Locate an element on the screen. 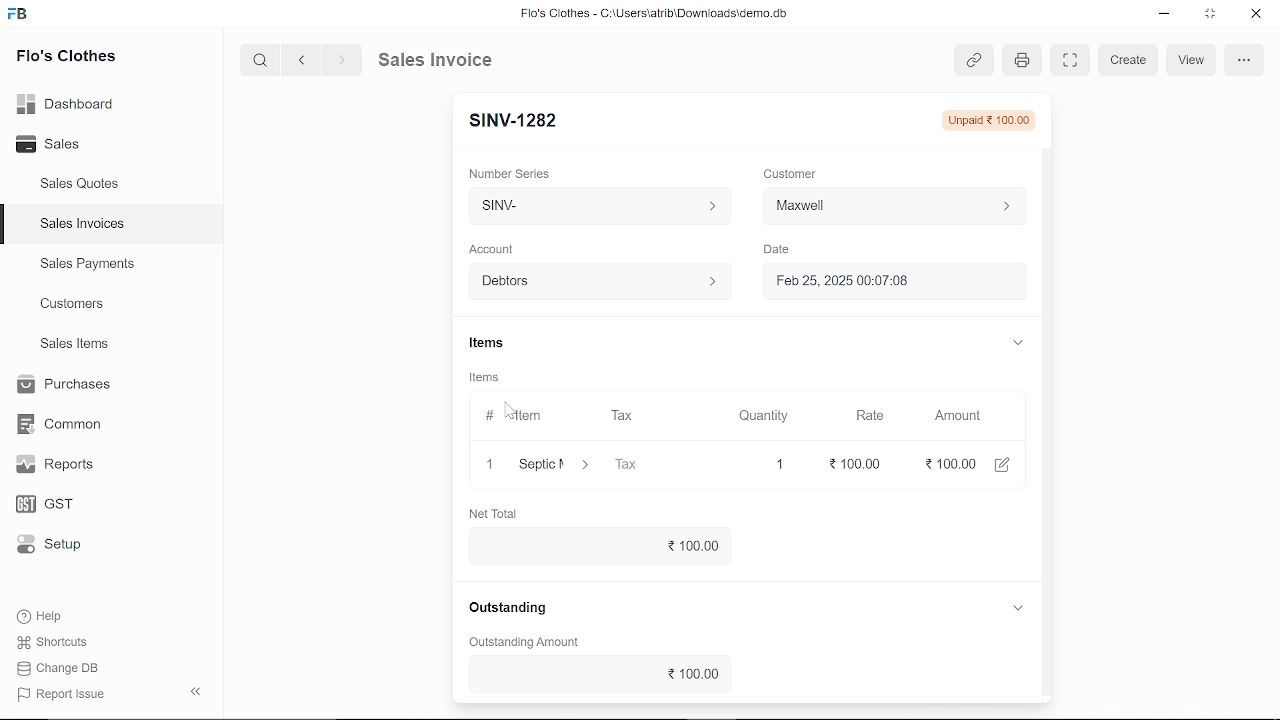  Purchases is located at coordinates (67, 386).